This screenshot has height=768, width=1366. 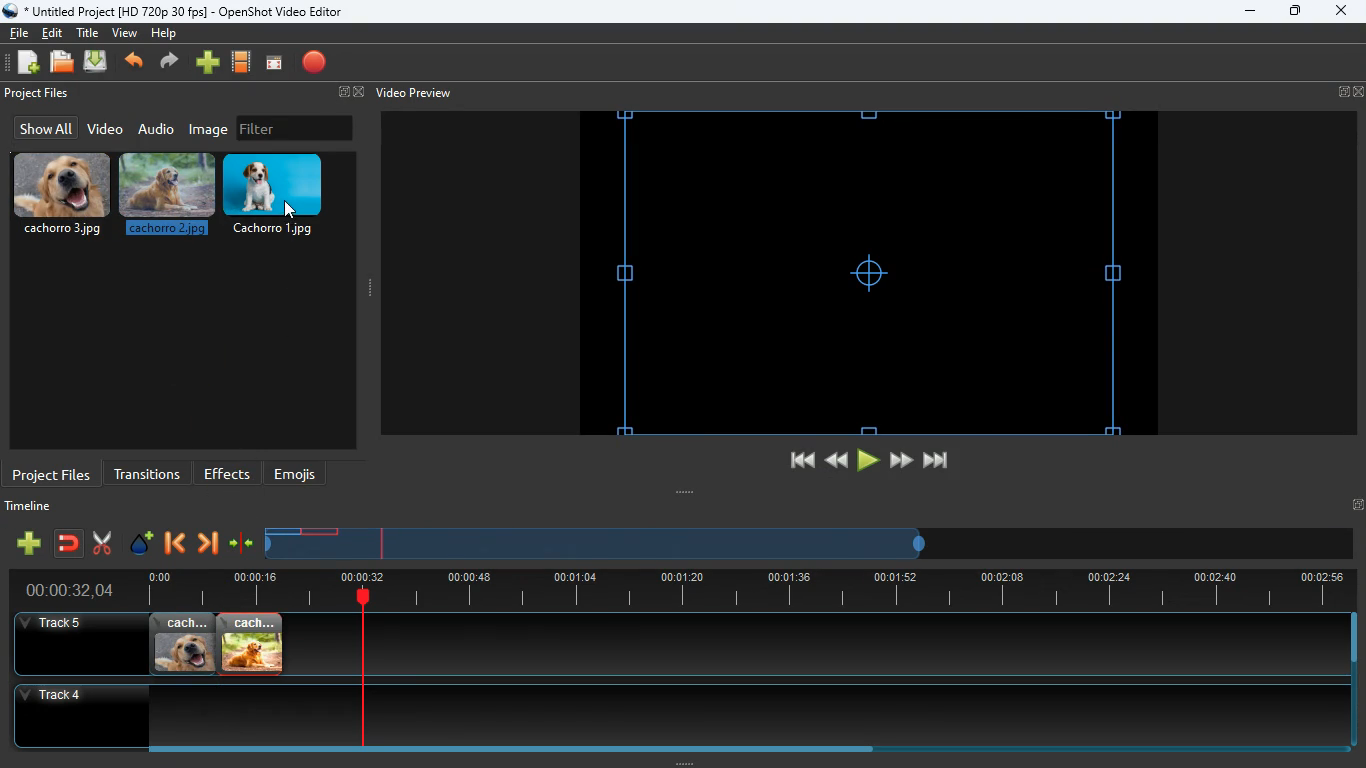 I want to click on screen, so click(x=274, y=64).